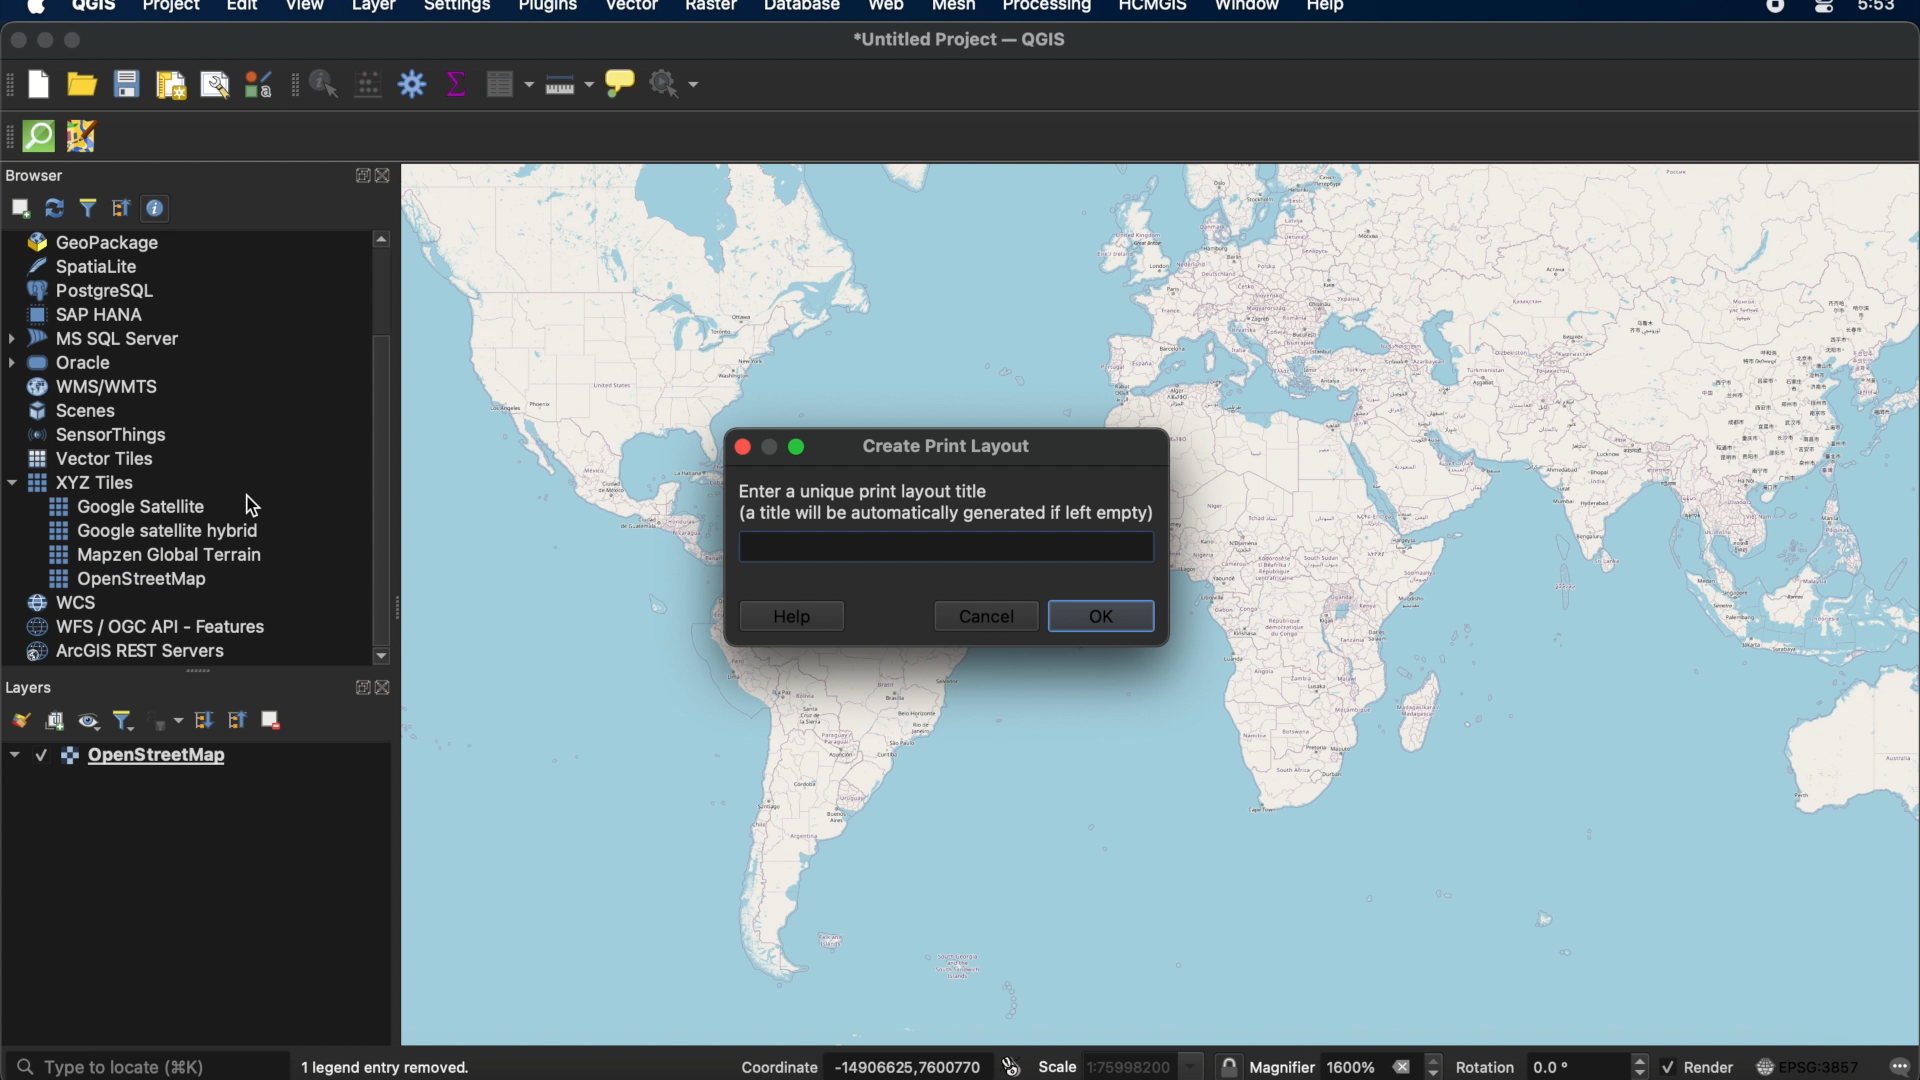  I want to click on collapse all, so click(121, 208).